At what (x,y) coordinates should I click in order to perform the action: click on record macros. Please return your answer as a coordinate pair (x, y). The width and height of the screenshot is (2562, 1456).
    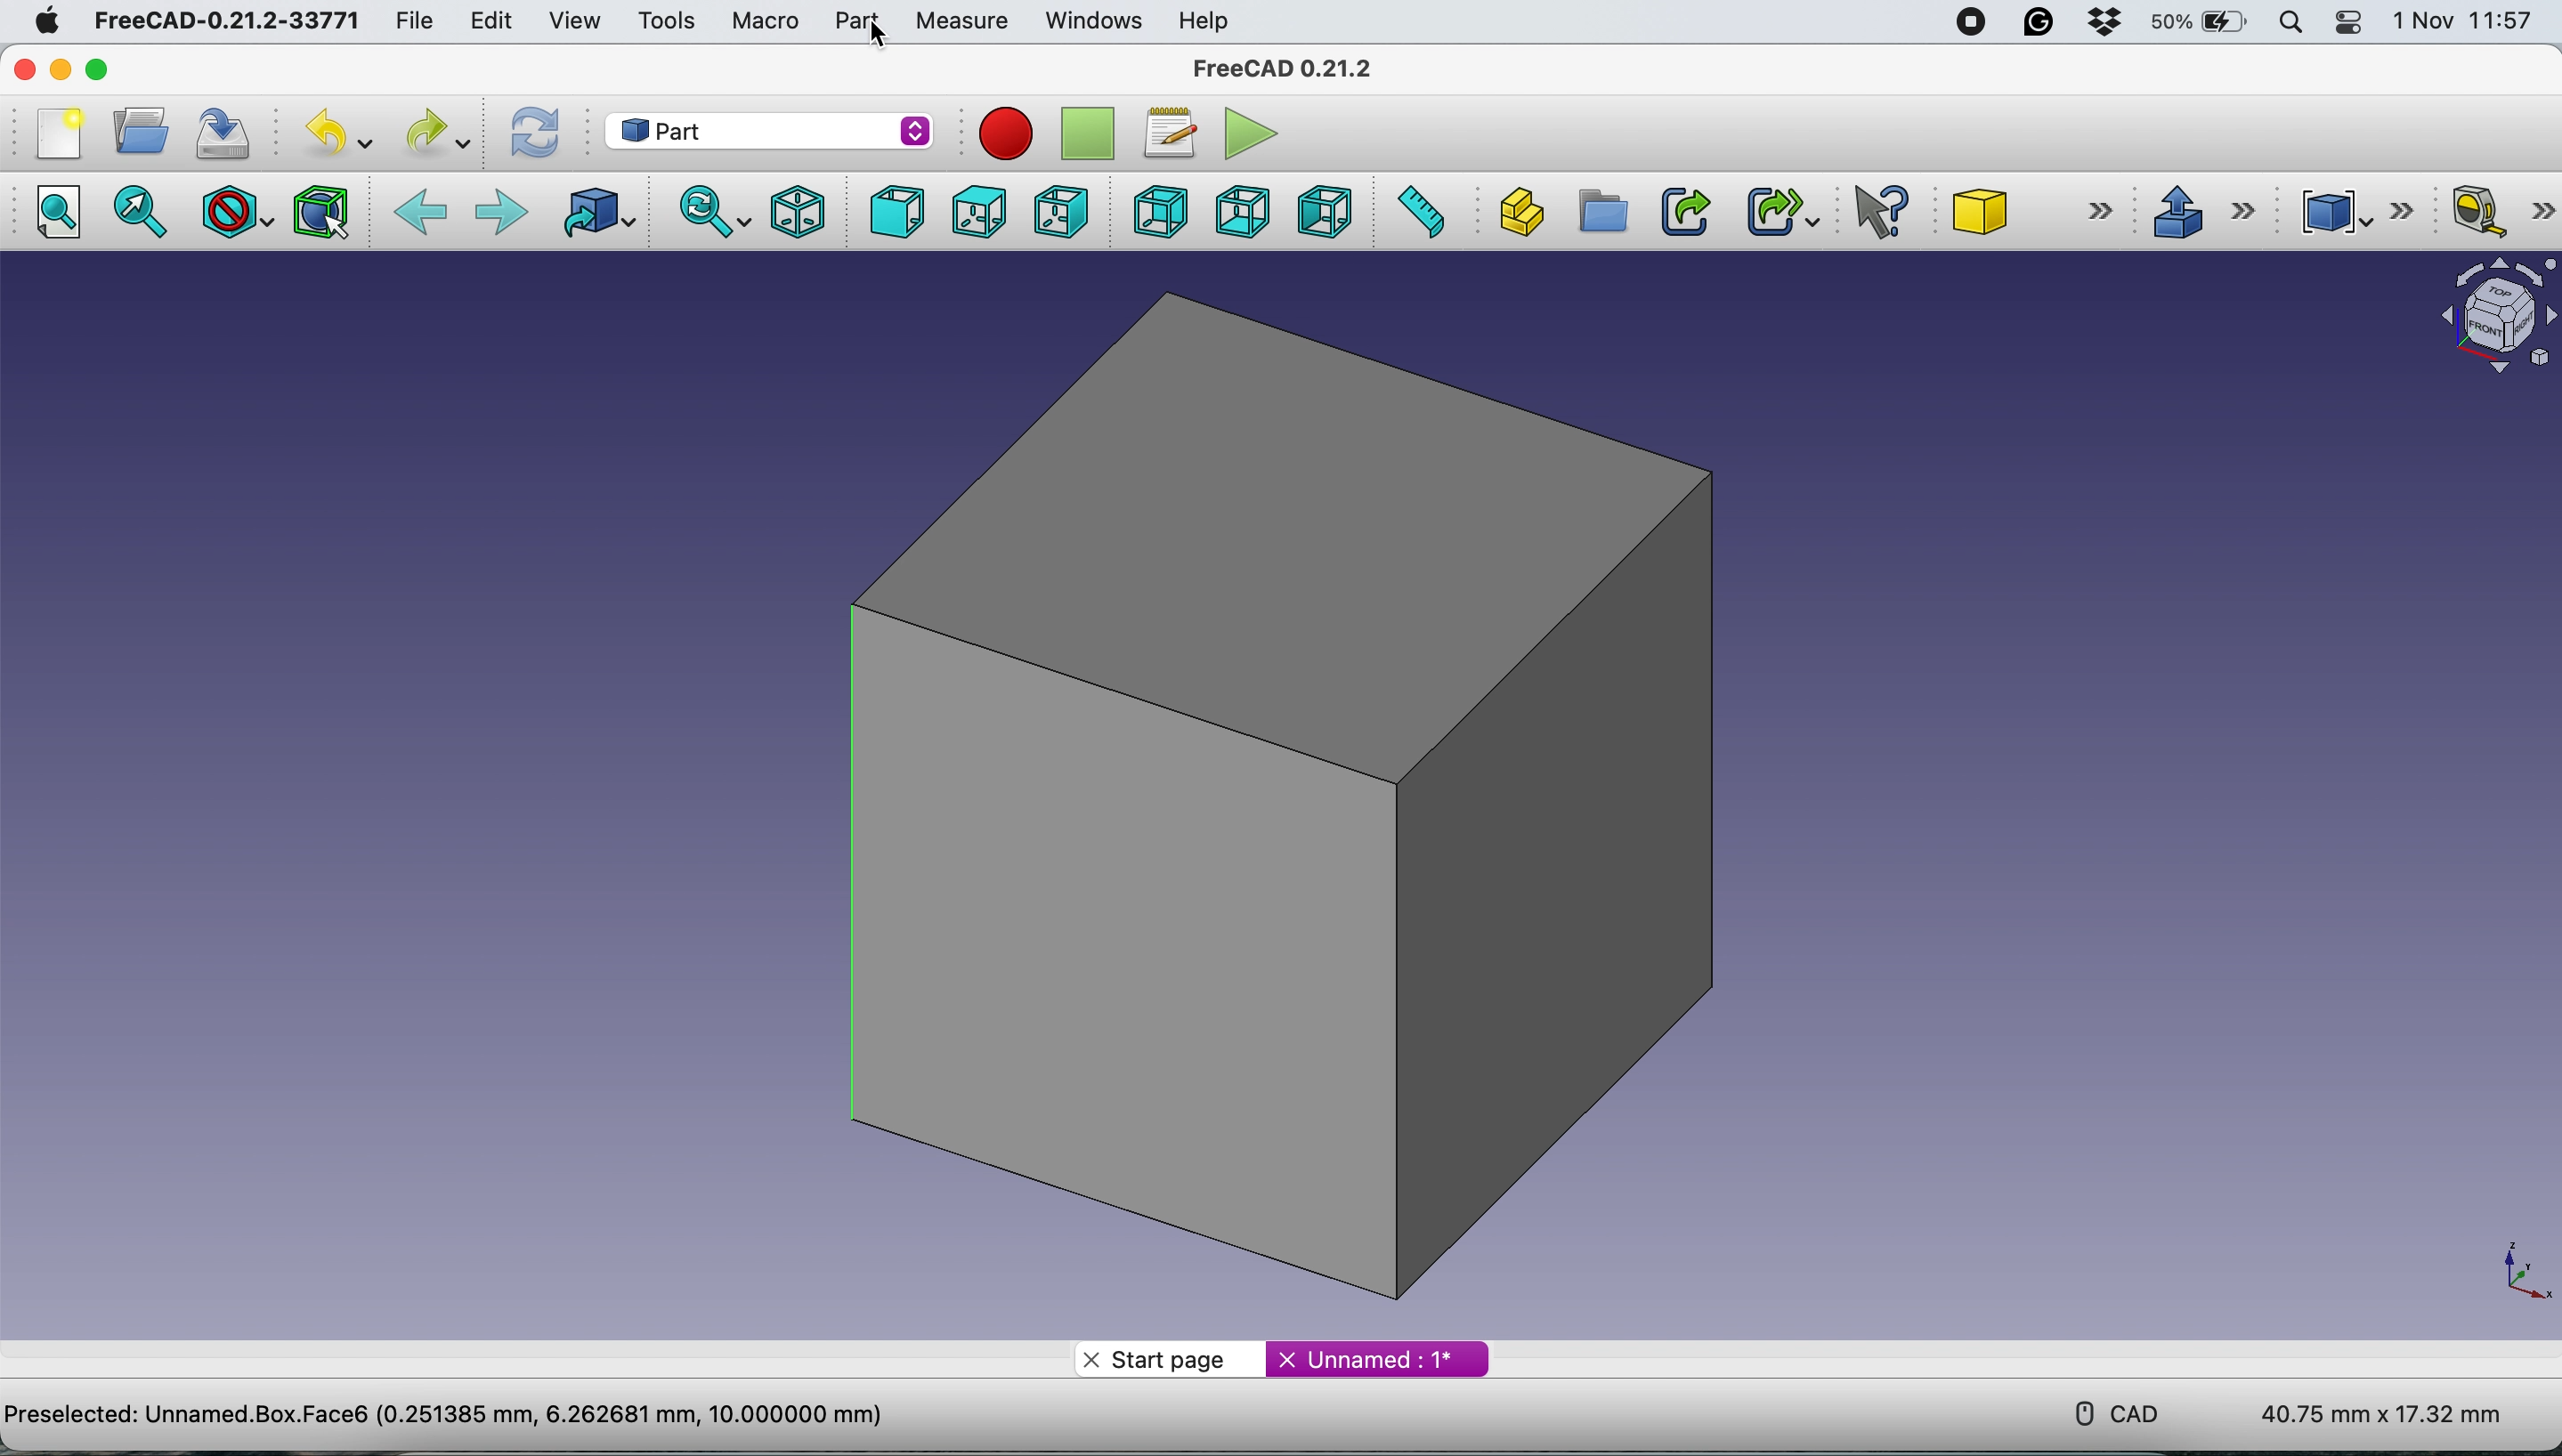
    Looking at the image, I should click on (1011, 133).